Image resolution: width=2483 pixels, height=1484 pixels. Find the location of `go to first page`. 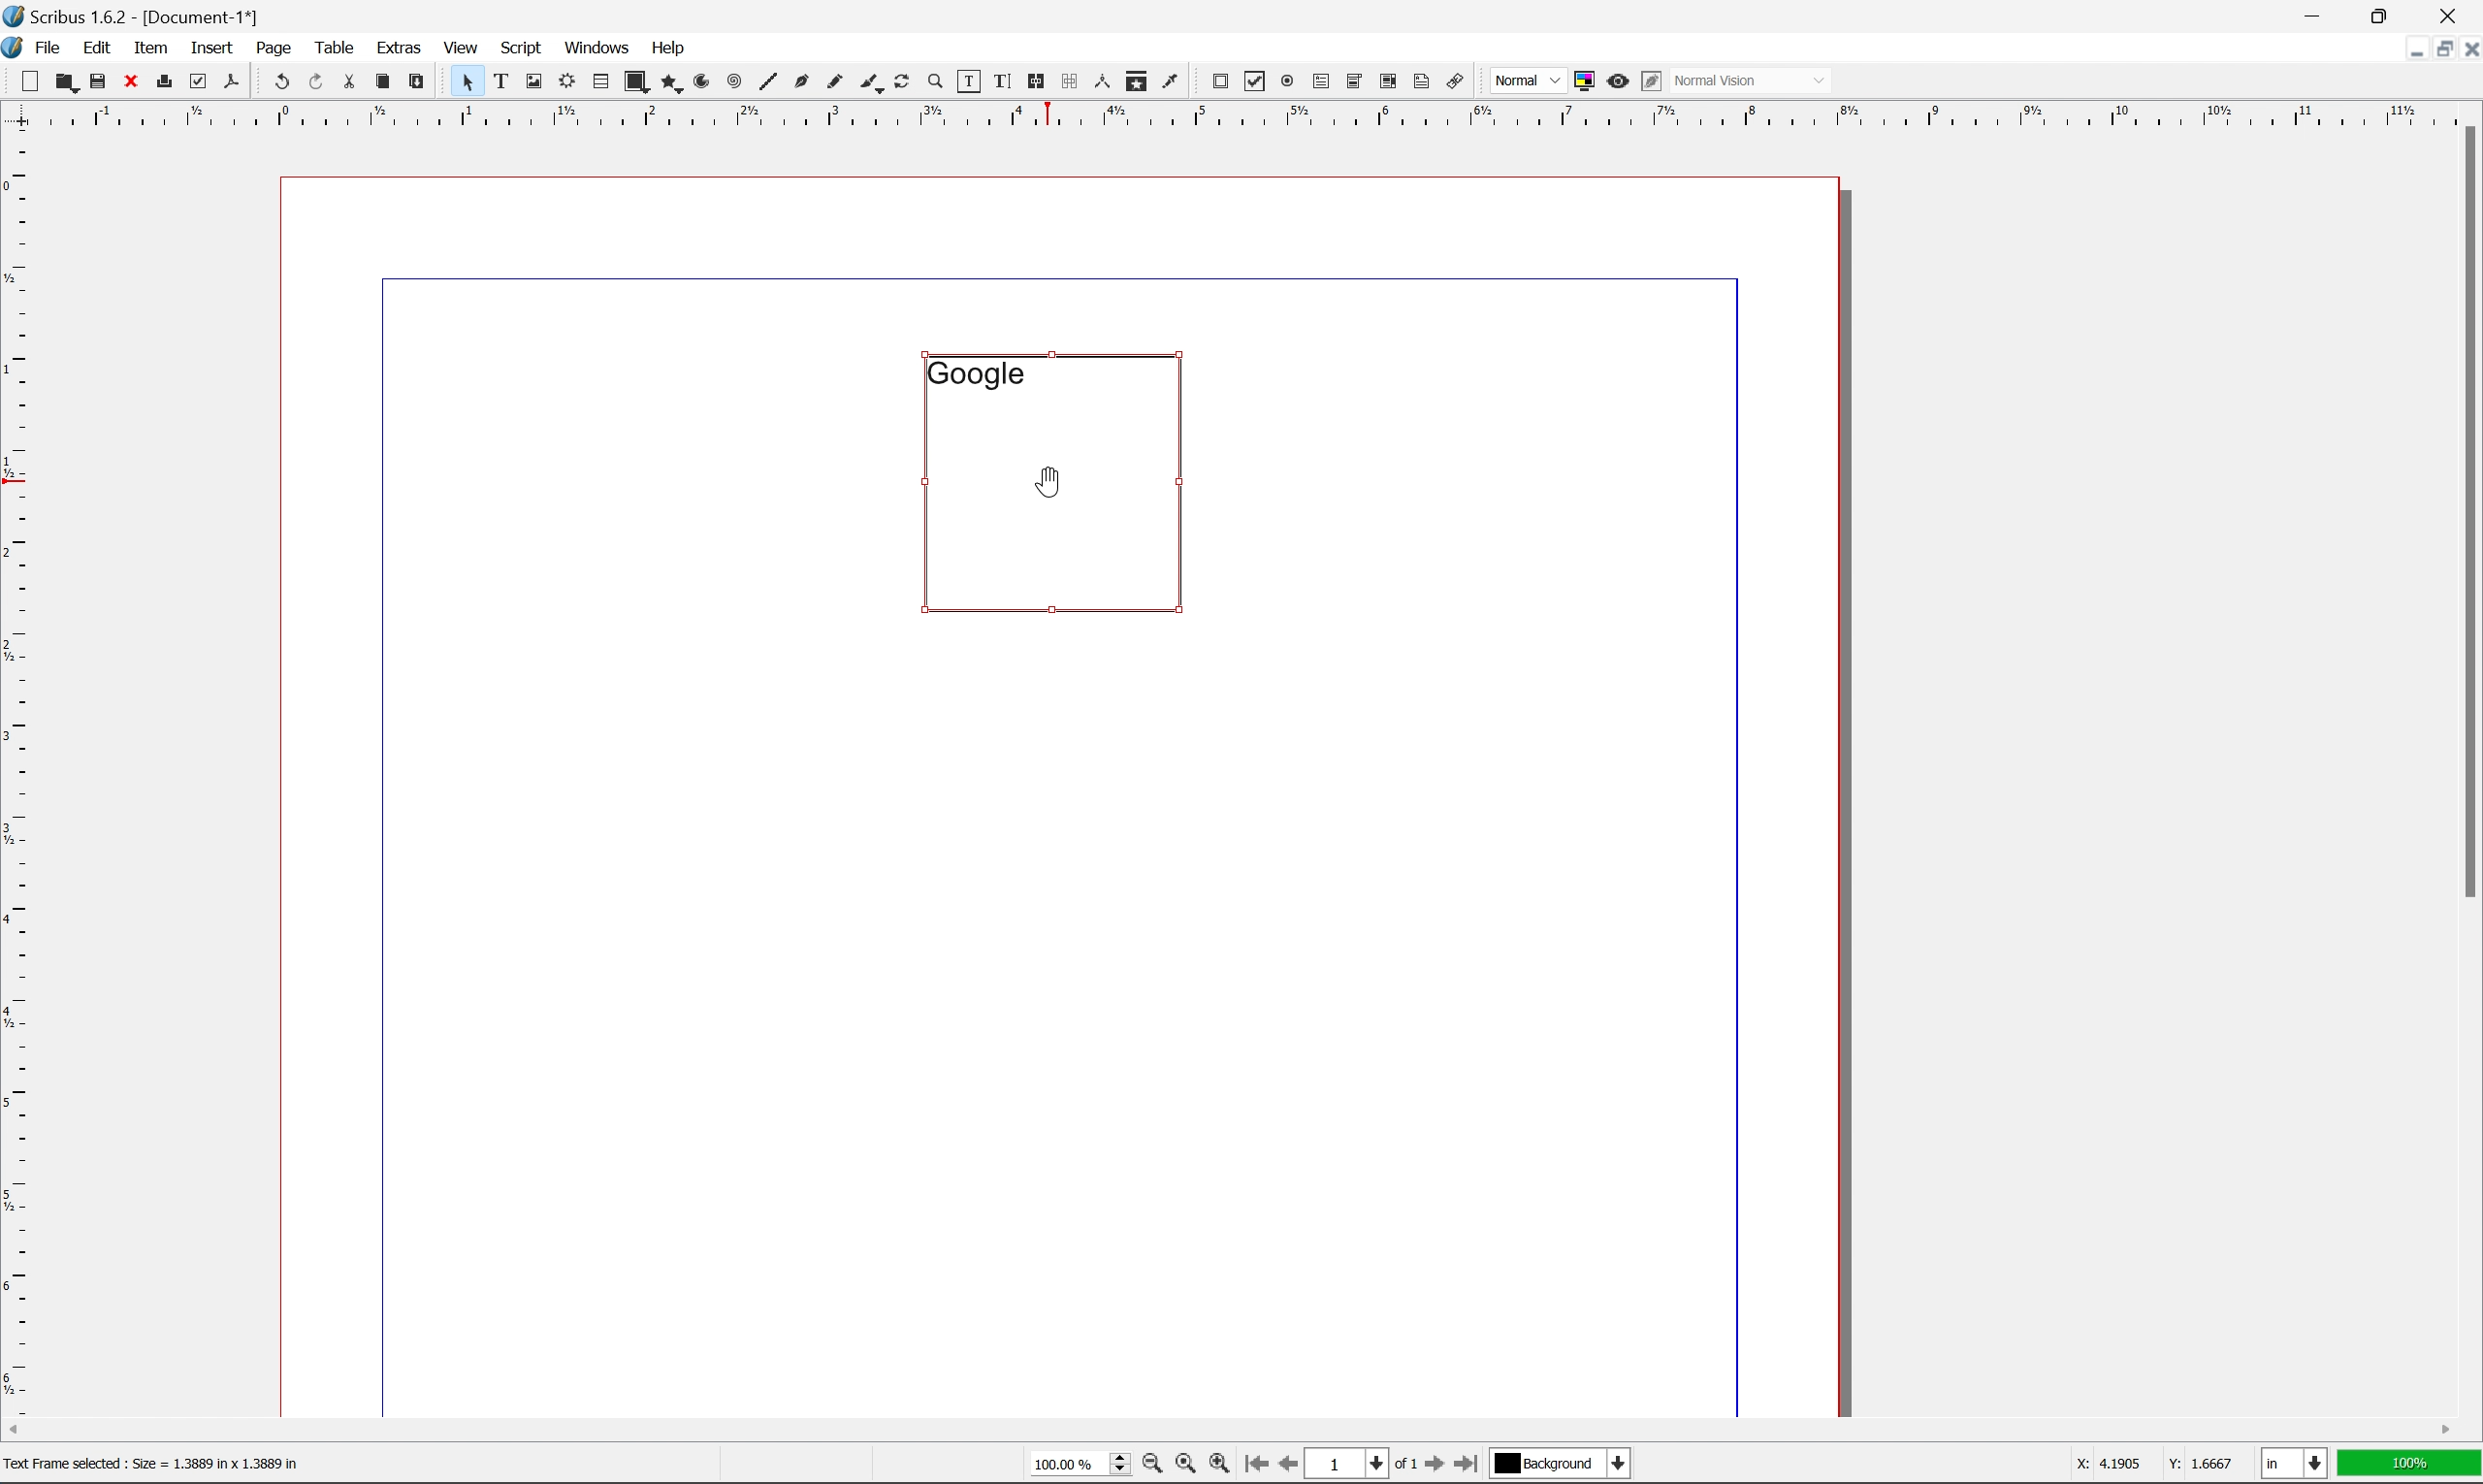

go to first page is located at coordinates (1253, 1464).